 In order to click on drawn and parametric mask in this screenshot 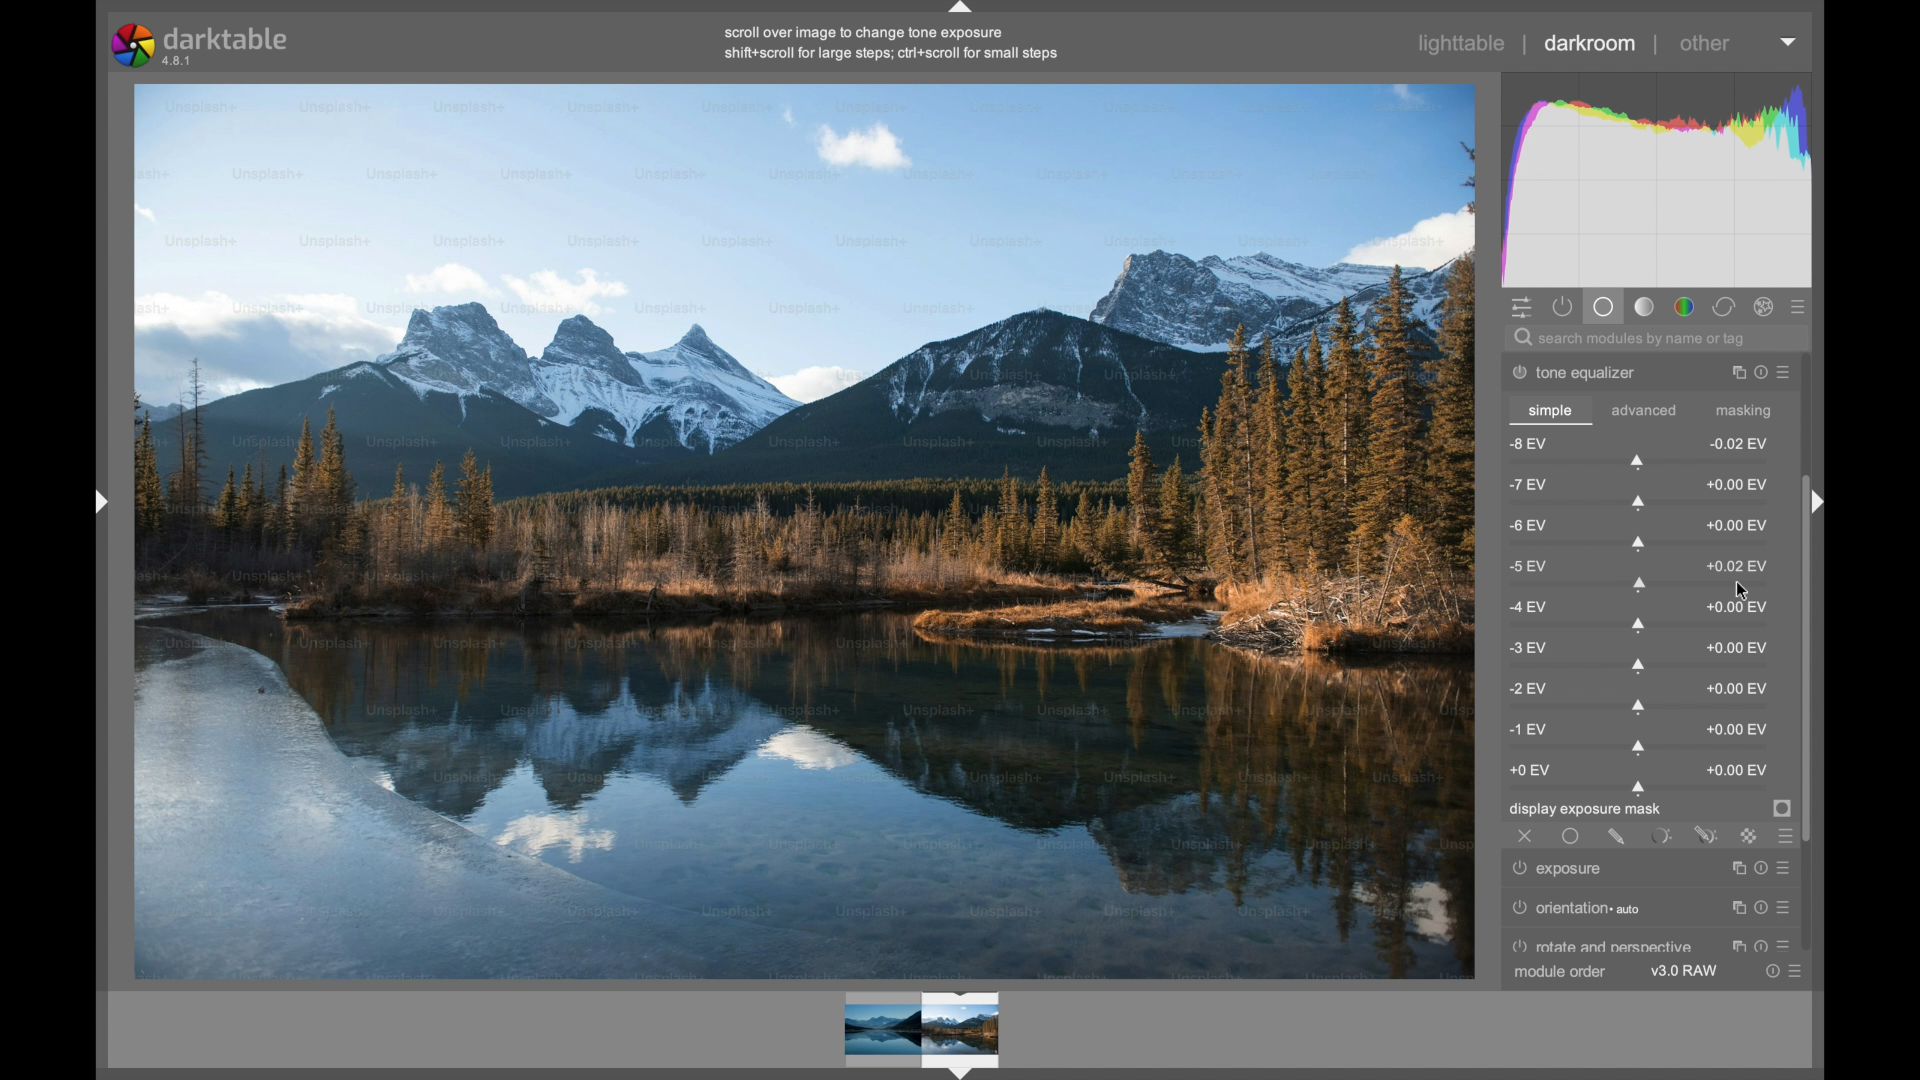, I will do `click(1704, 836)`.